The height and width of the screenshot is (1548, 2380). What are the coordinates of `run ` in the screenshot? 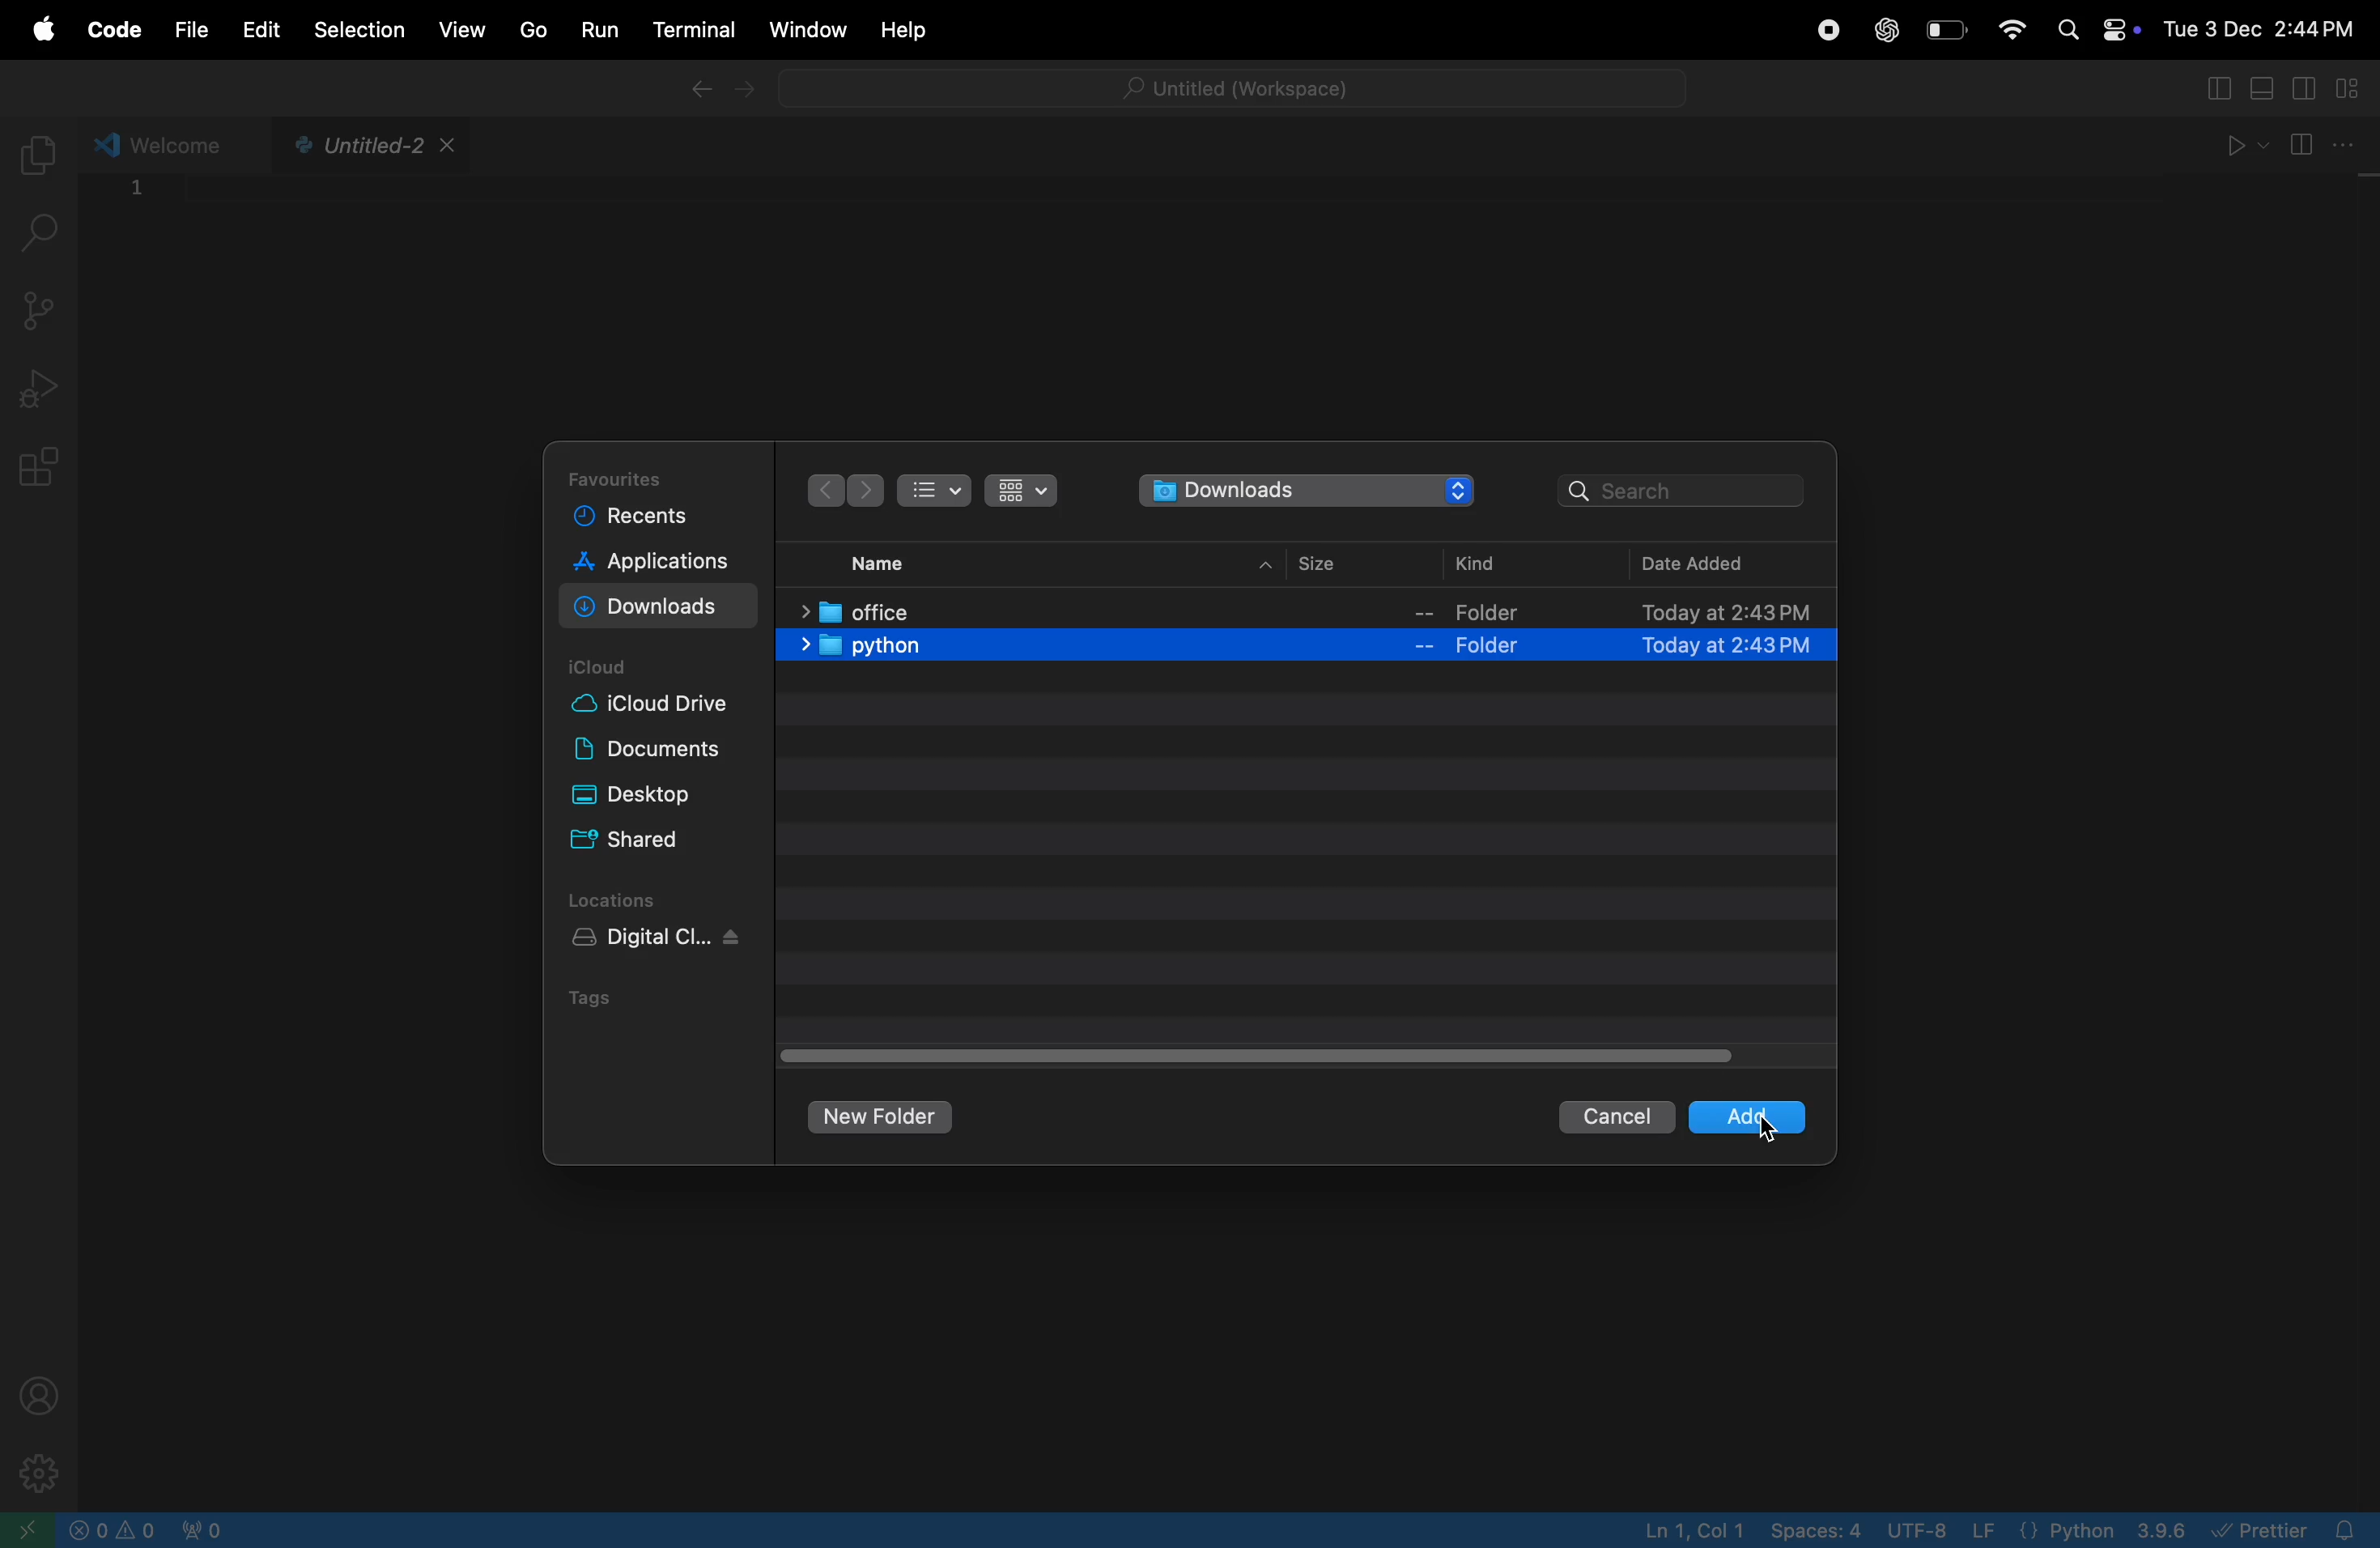 It's located at (2238, 143).